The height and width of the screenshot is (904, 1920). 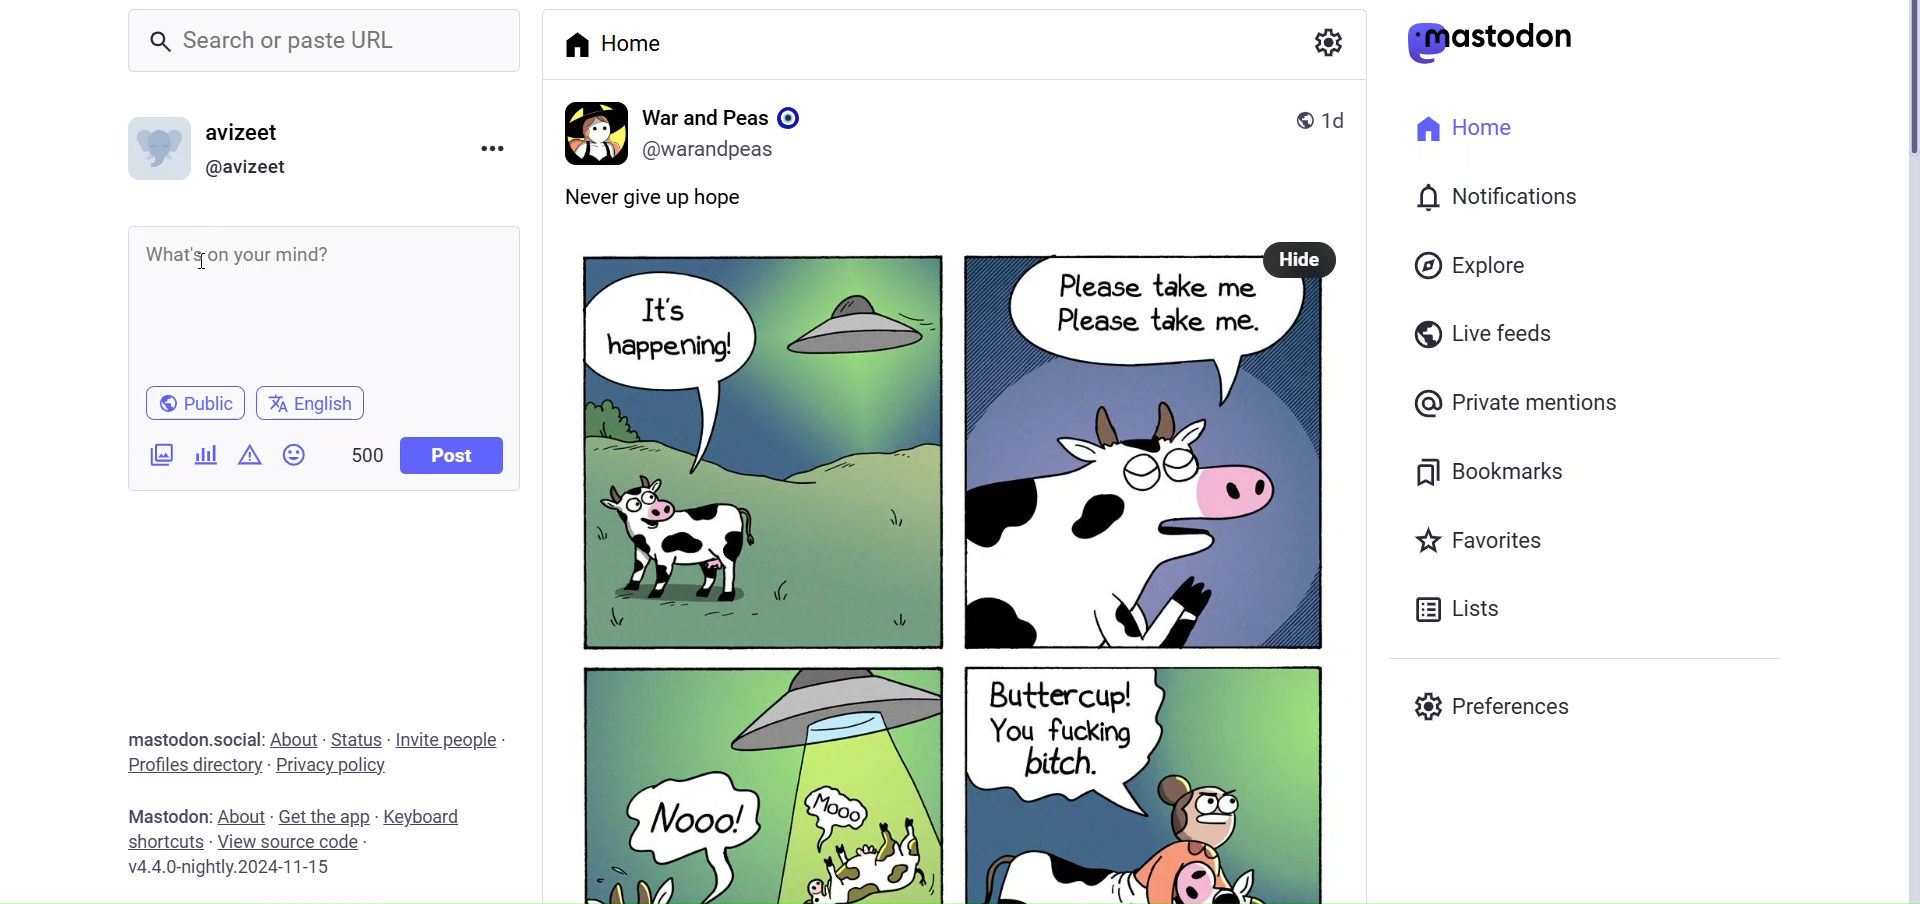 What do you see at coordinates (1518, 402) in the screenshot?
I see `Private Mentions` at bounding box center [1518, 402].